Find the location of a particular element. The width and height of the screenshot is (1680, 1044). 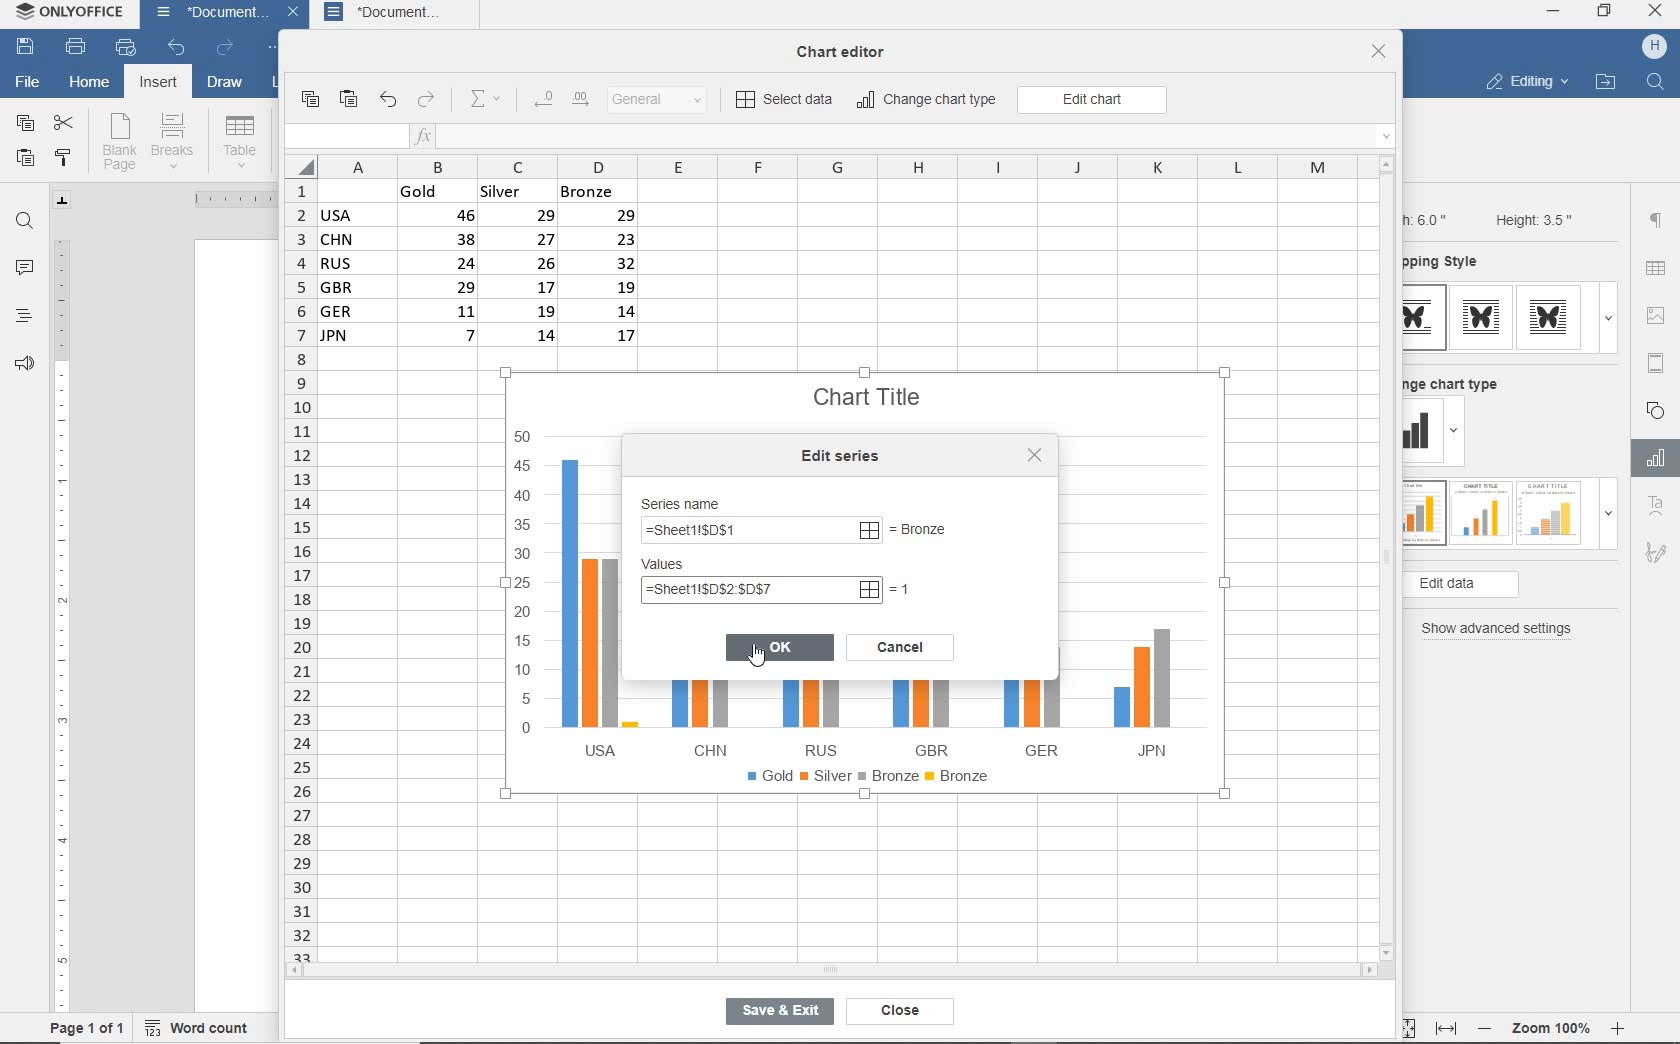

copy style is located at coordinates (65, 157).